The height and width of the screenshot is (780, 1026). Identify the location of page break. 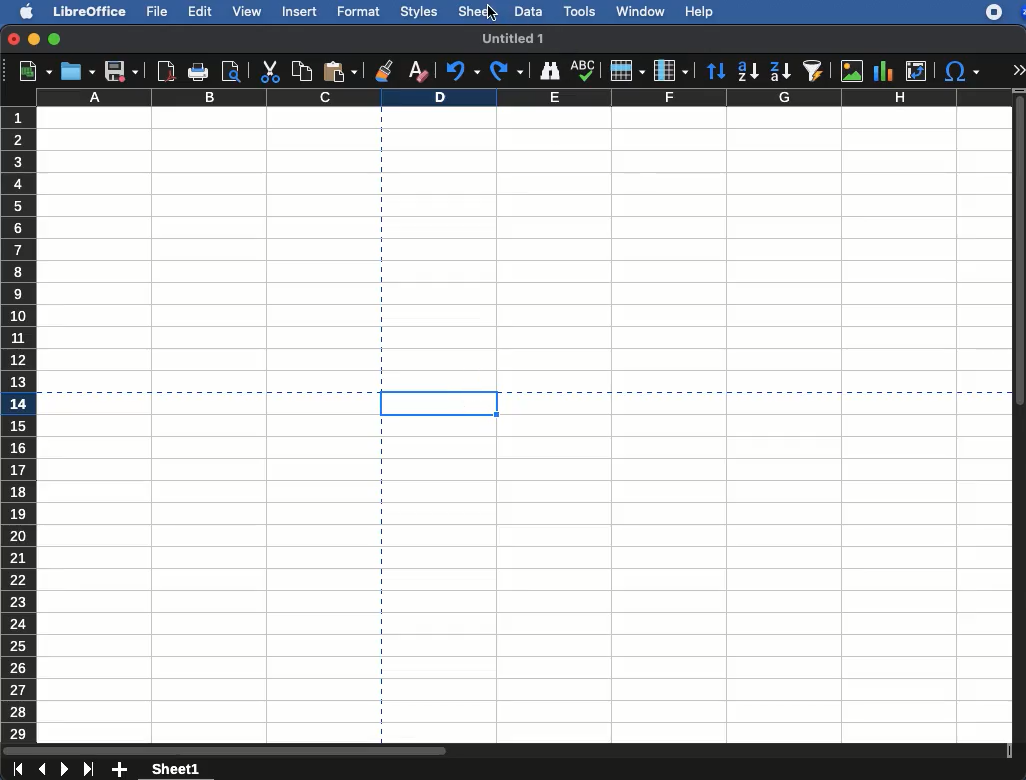
(196, 391).